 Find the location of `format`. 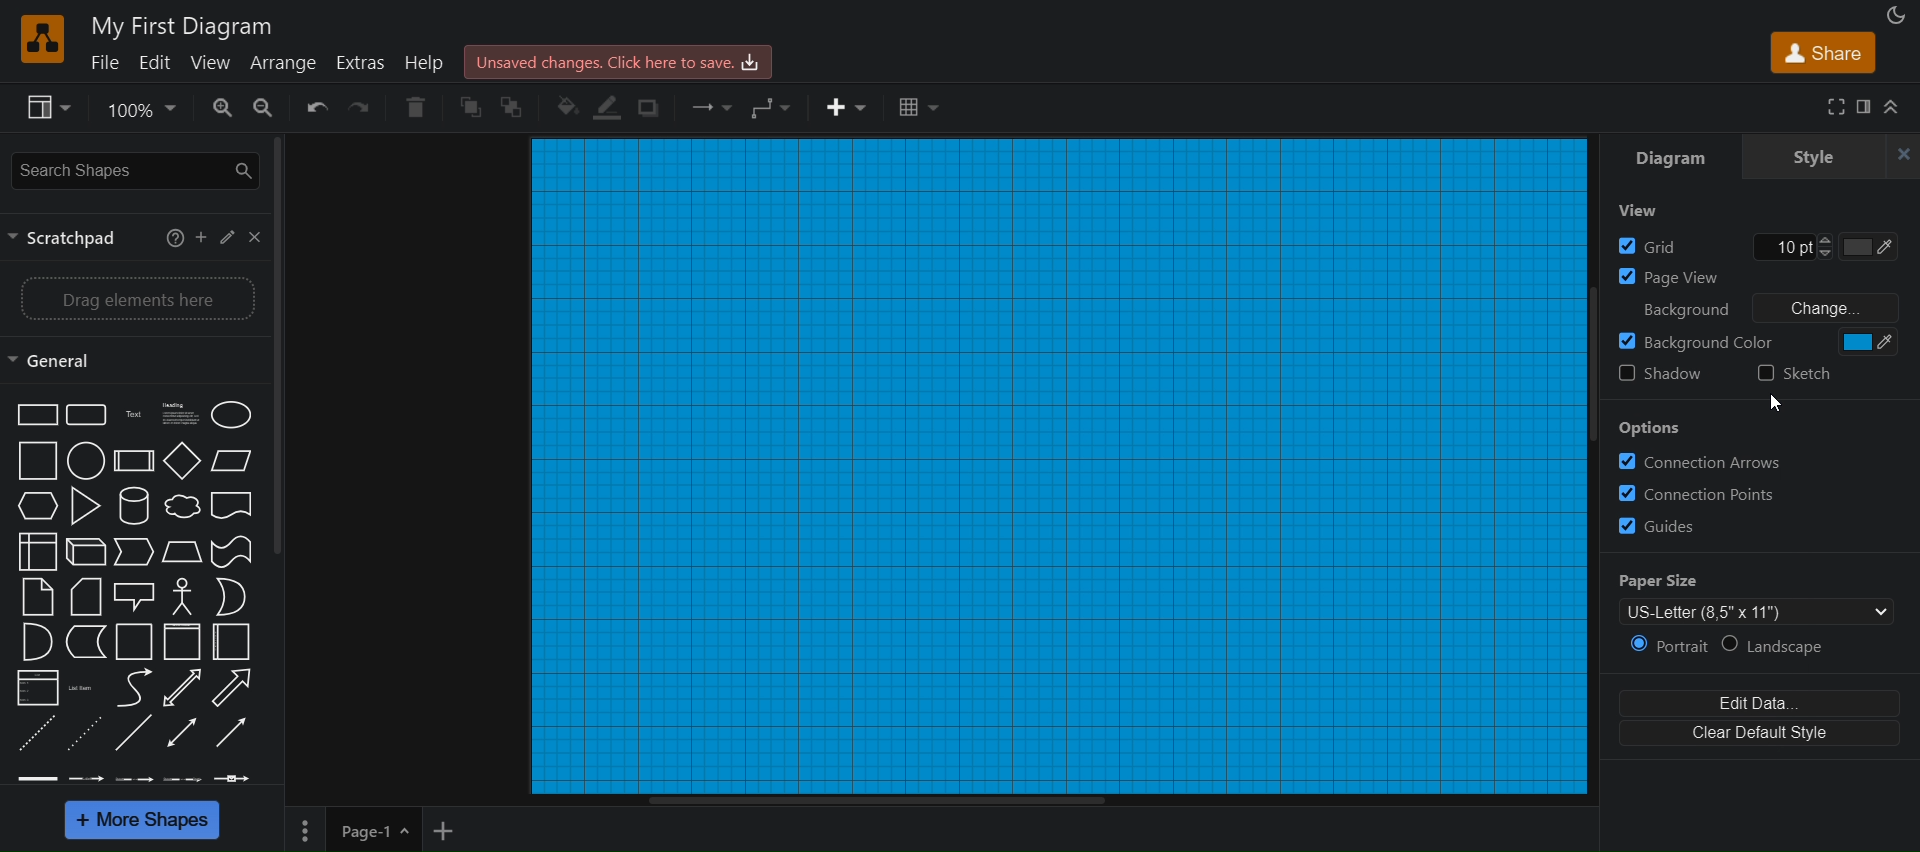

format is located at coordinates (1863, 107).